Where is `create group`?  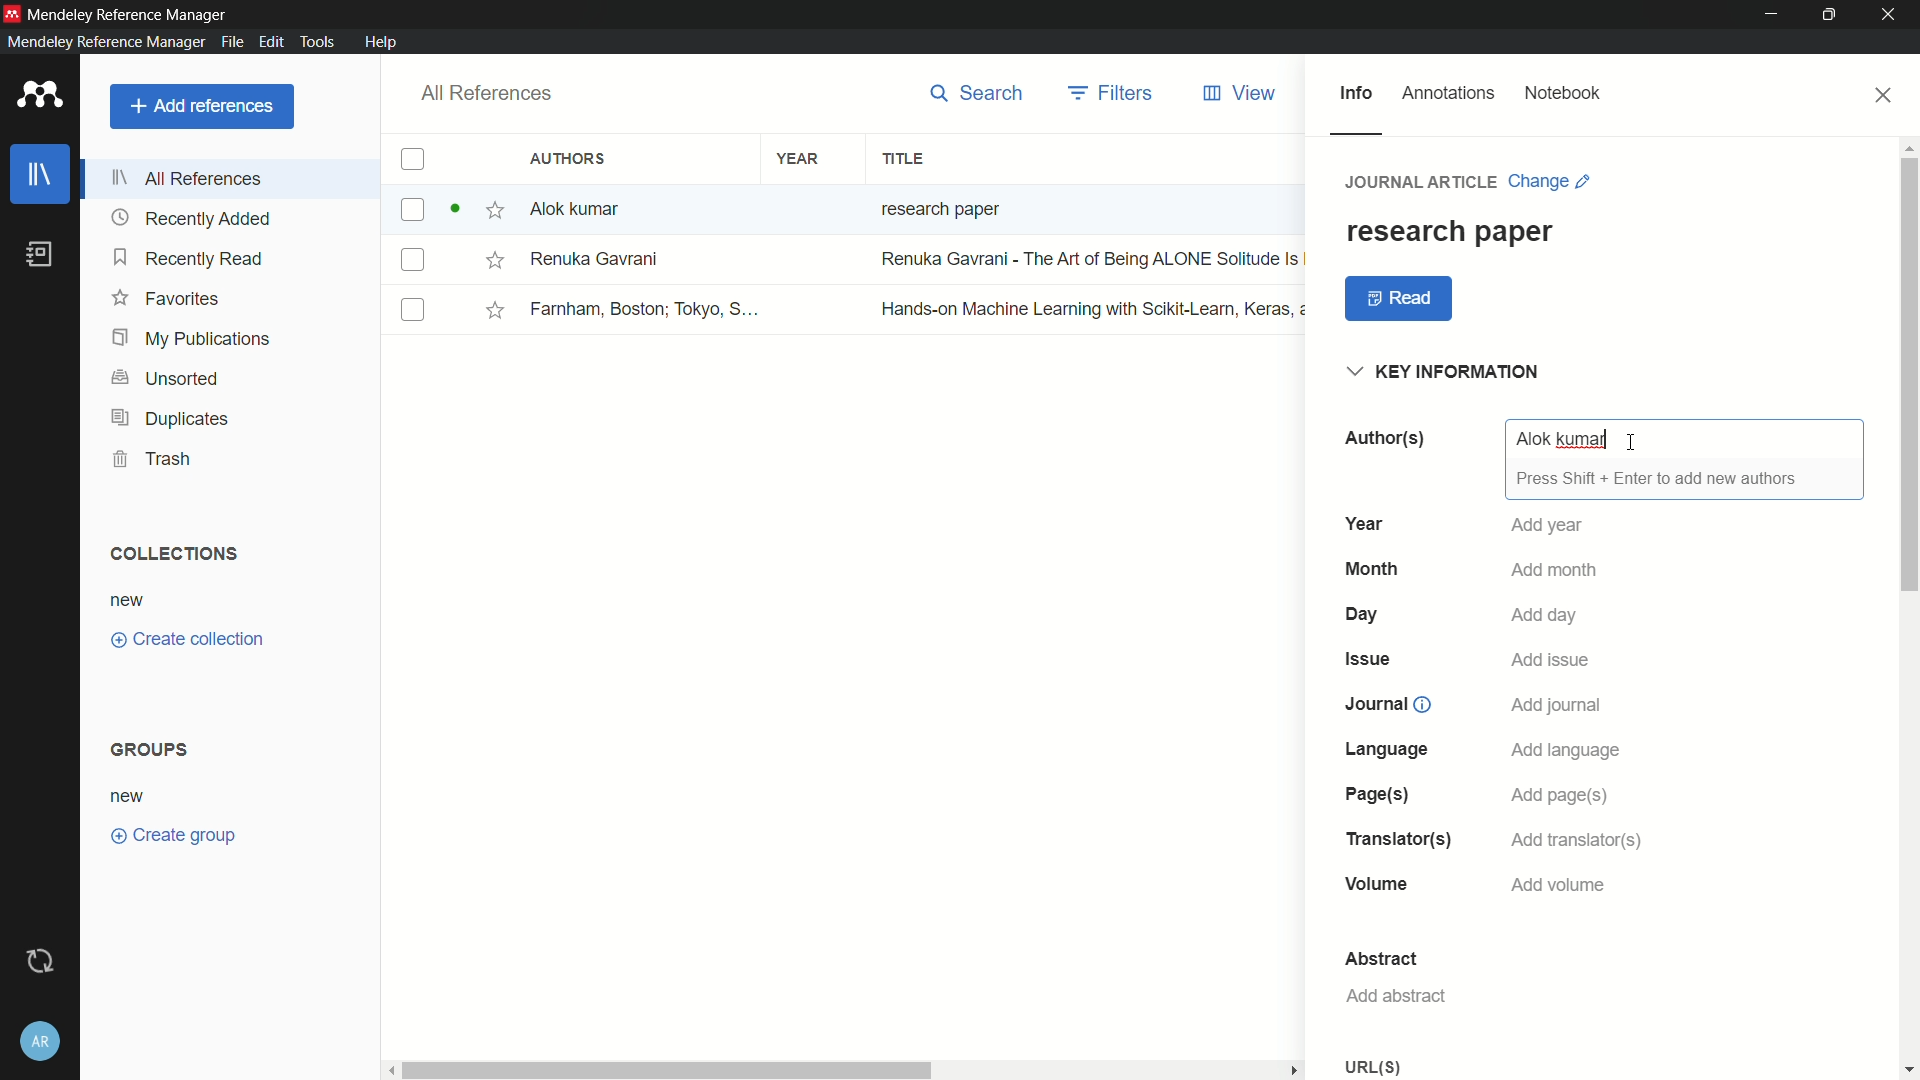 create group is located at coordinates (172, 833).